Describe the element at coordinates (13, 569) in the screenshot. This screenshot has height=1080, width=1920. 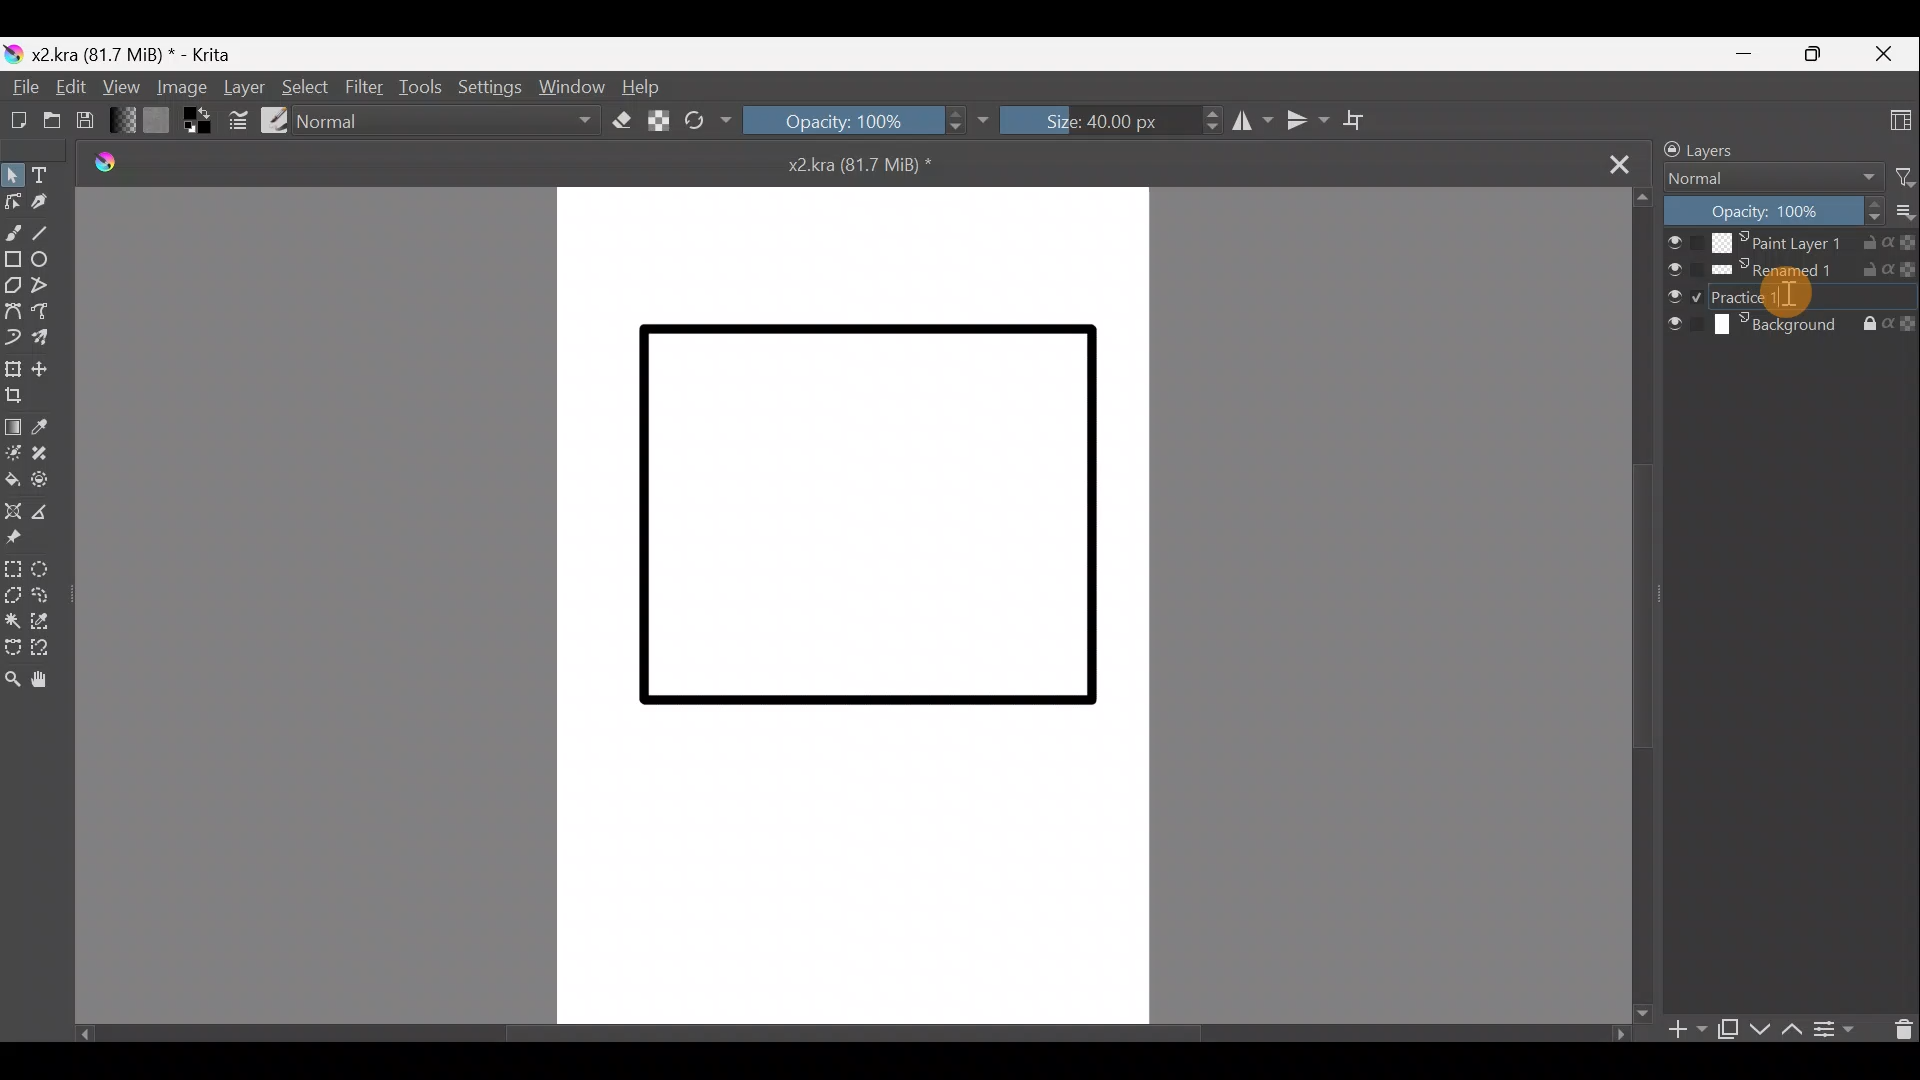
I see `Rectangular selection tool` at that location.